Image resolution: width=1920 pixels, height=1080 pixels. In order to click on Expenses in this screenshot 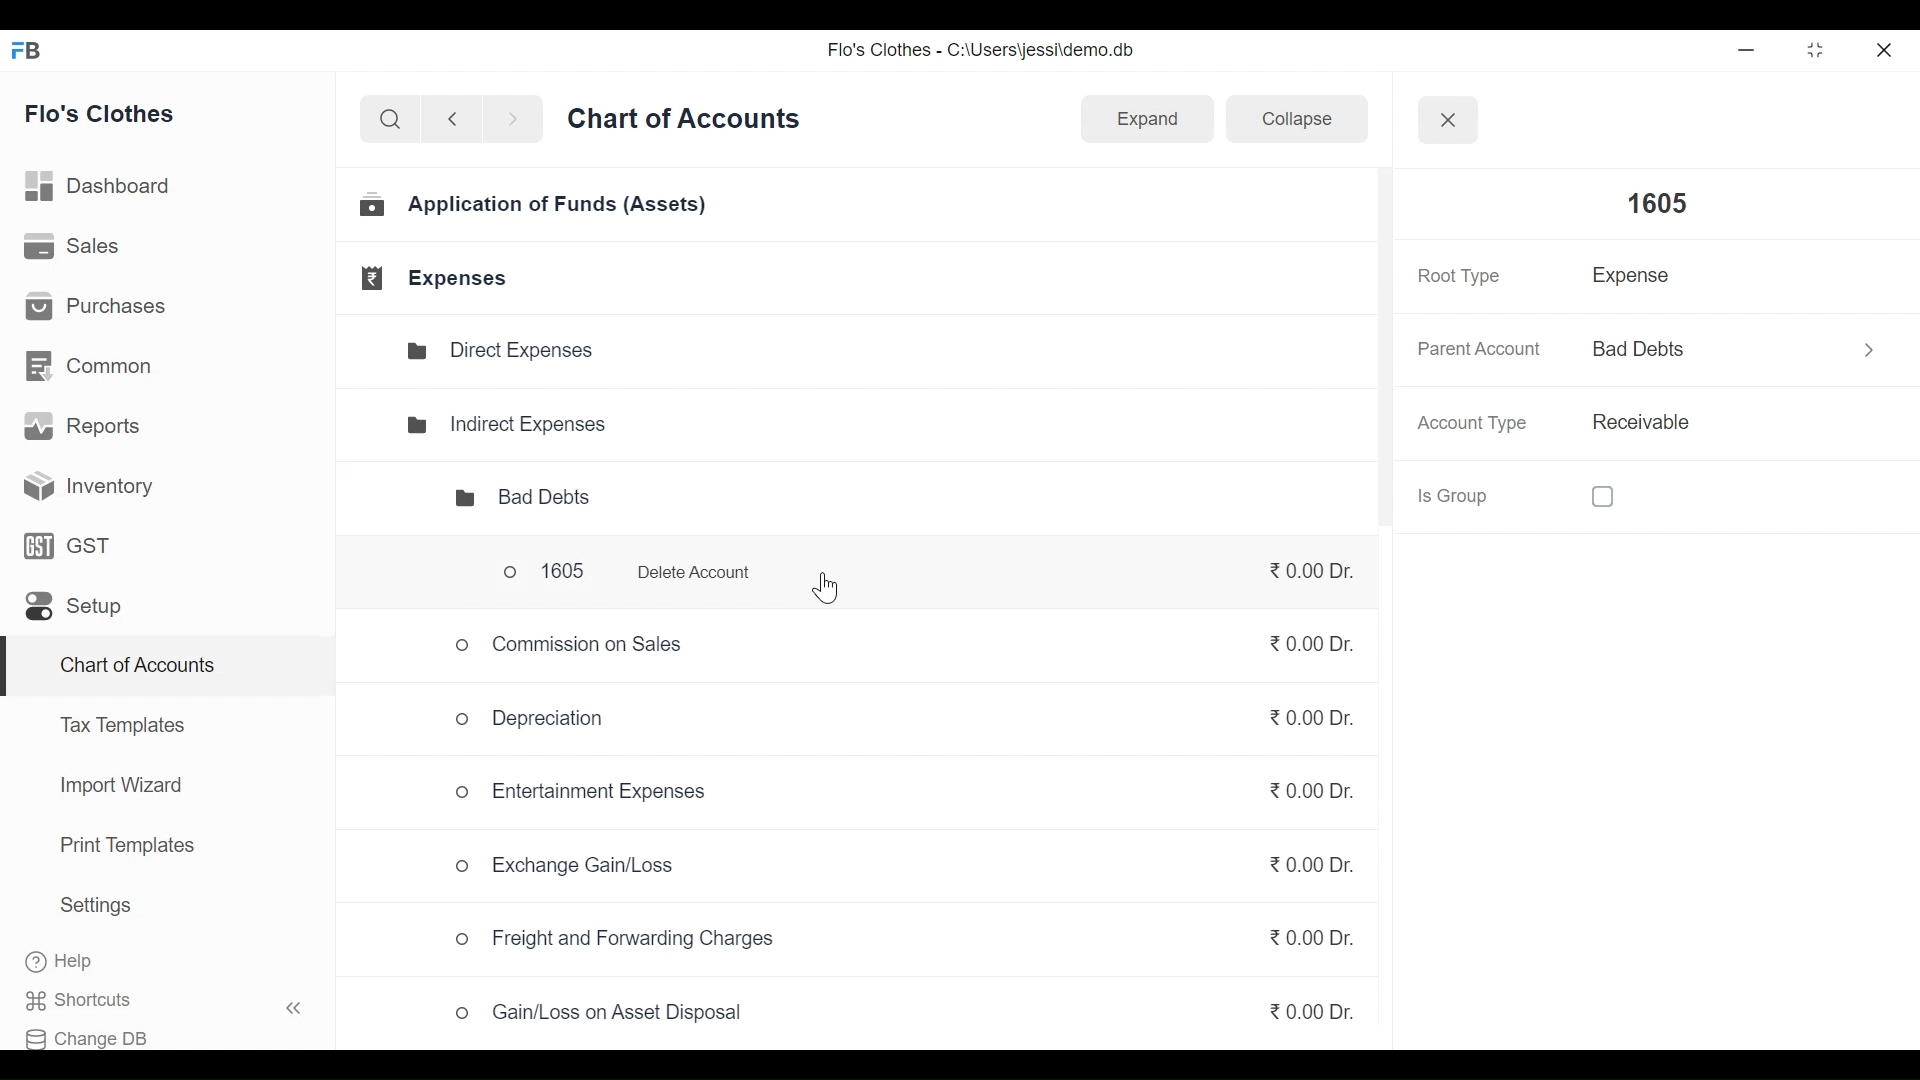, I will do `click(438, 278)`.